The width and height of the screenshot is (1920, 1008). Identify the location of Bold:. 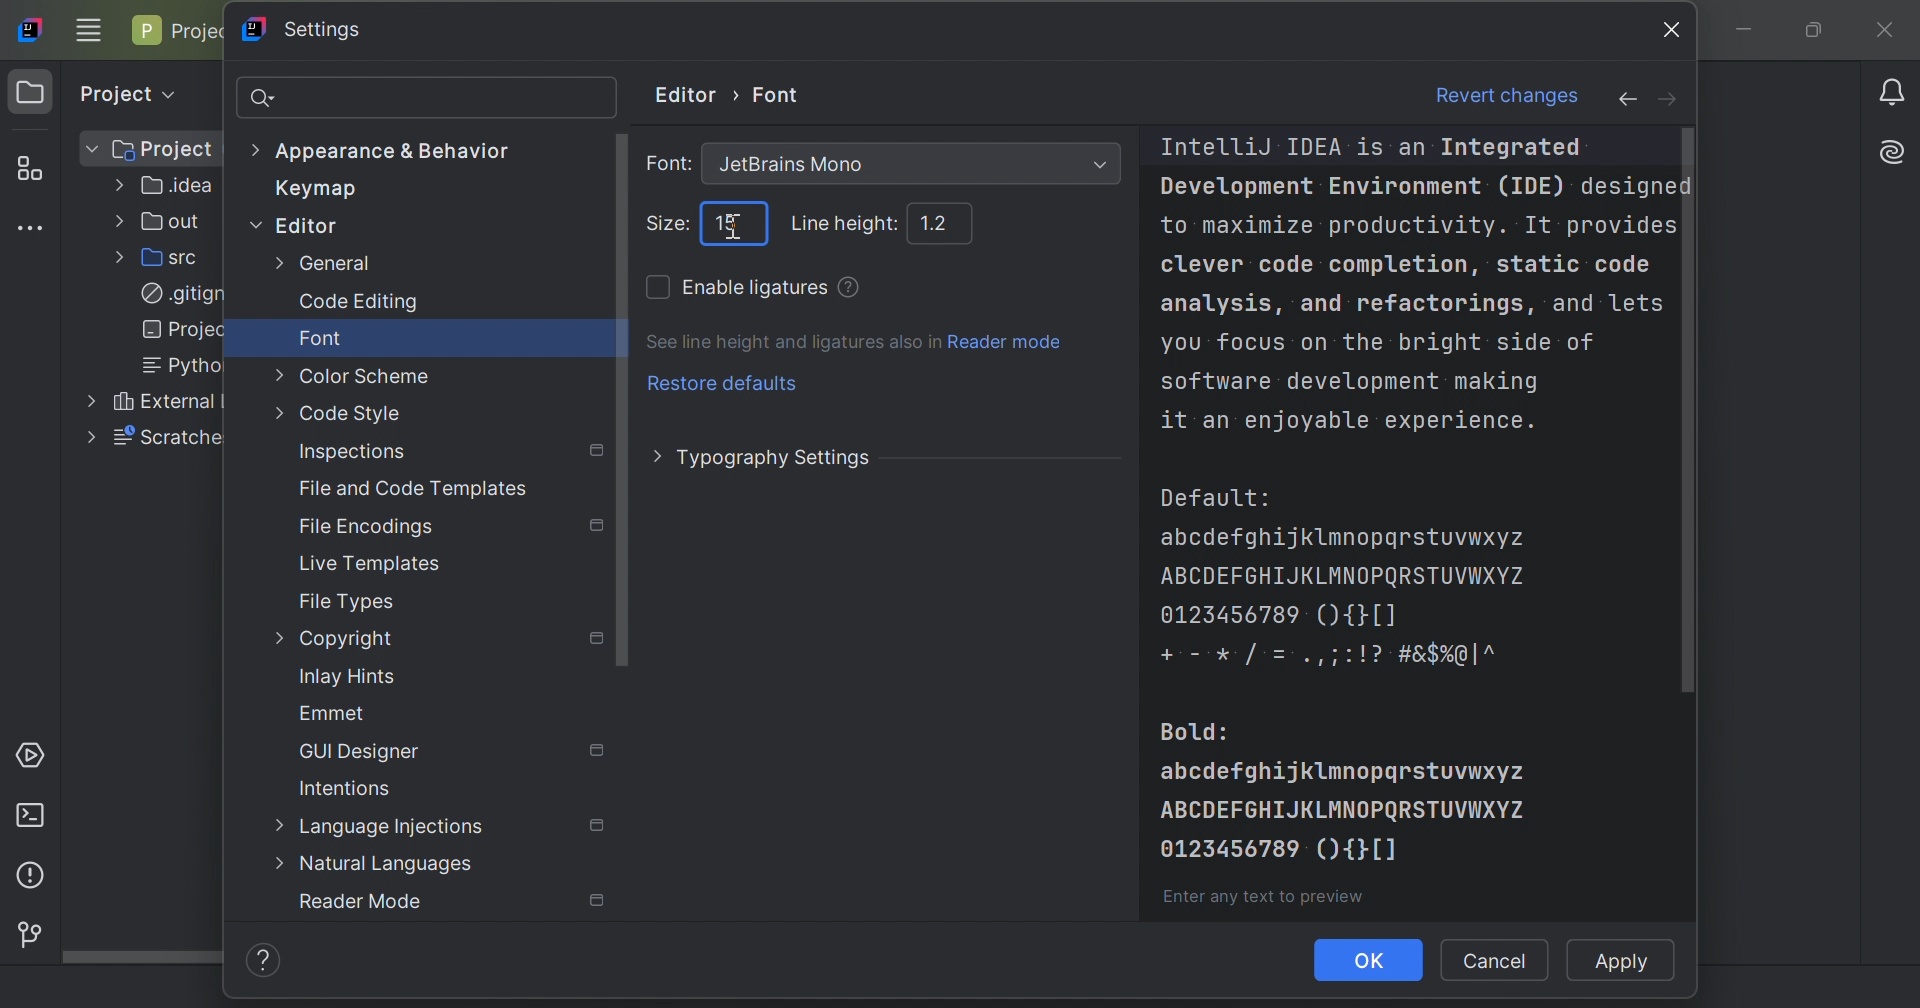
(1197, 734).